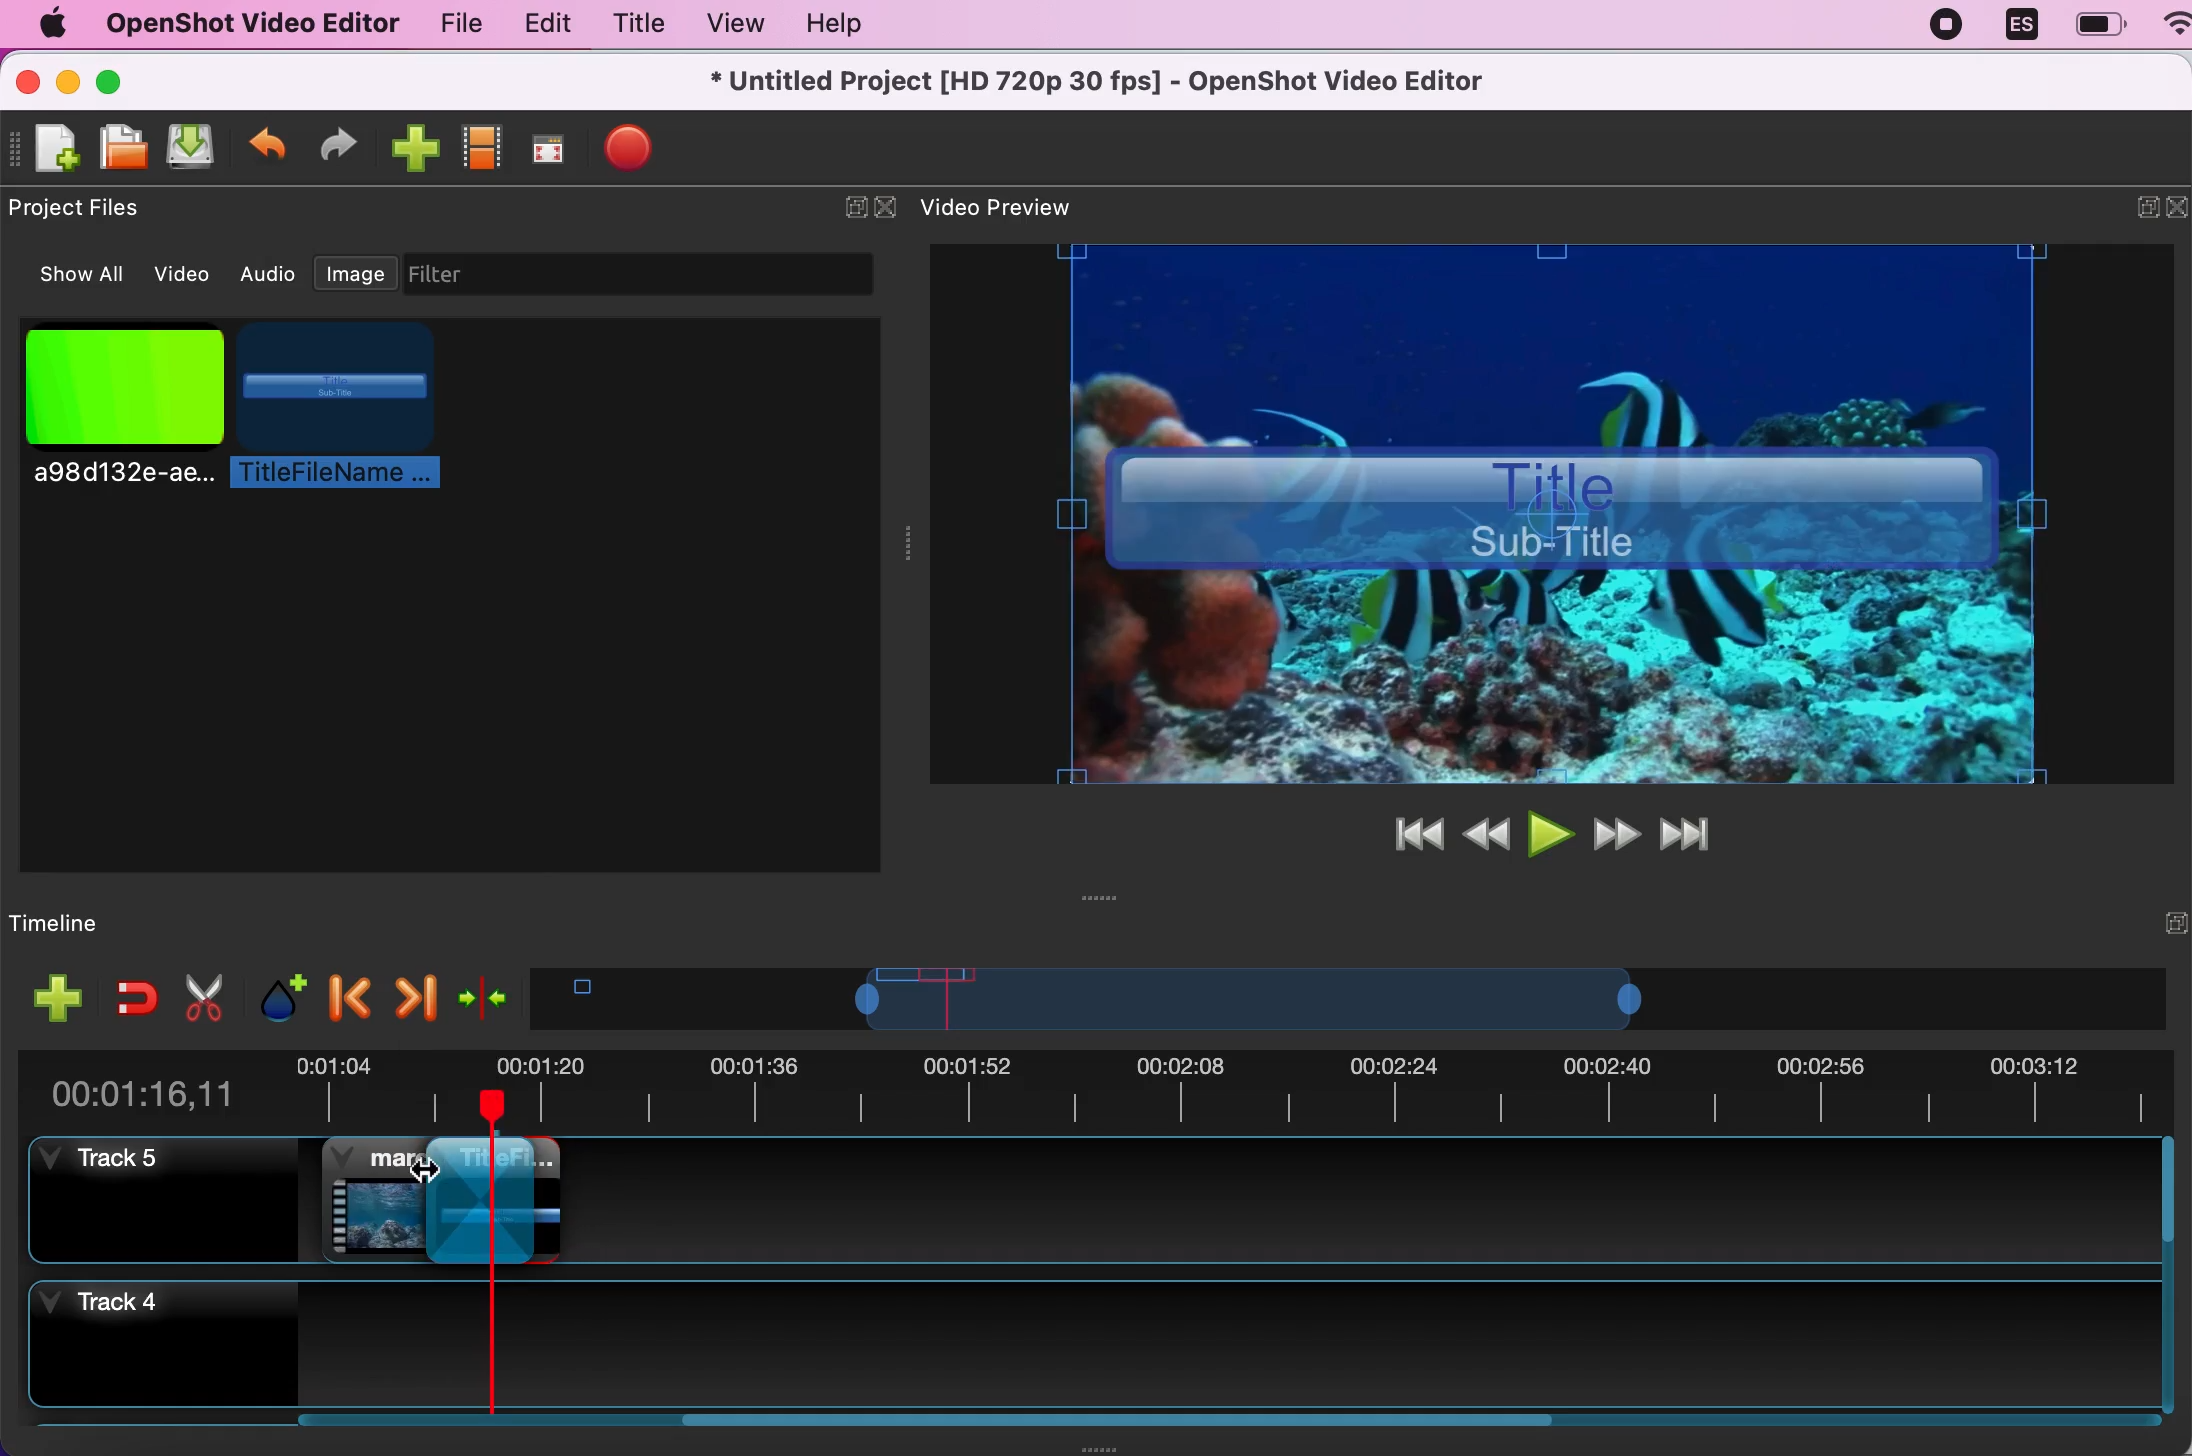 Image resolution: width=2192 pixels, height=1456 pixels. What do you see at coordinates (886, 208) in the screenshot?
I see `close` at bounding box center [886, 208].